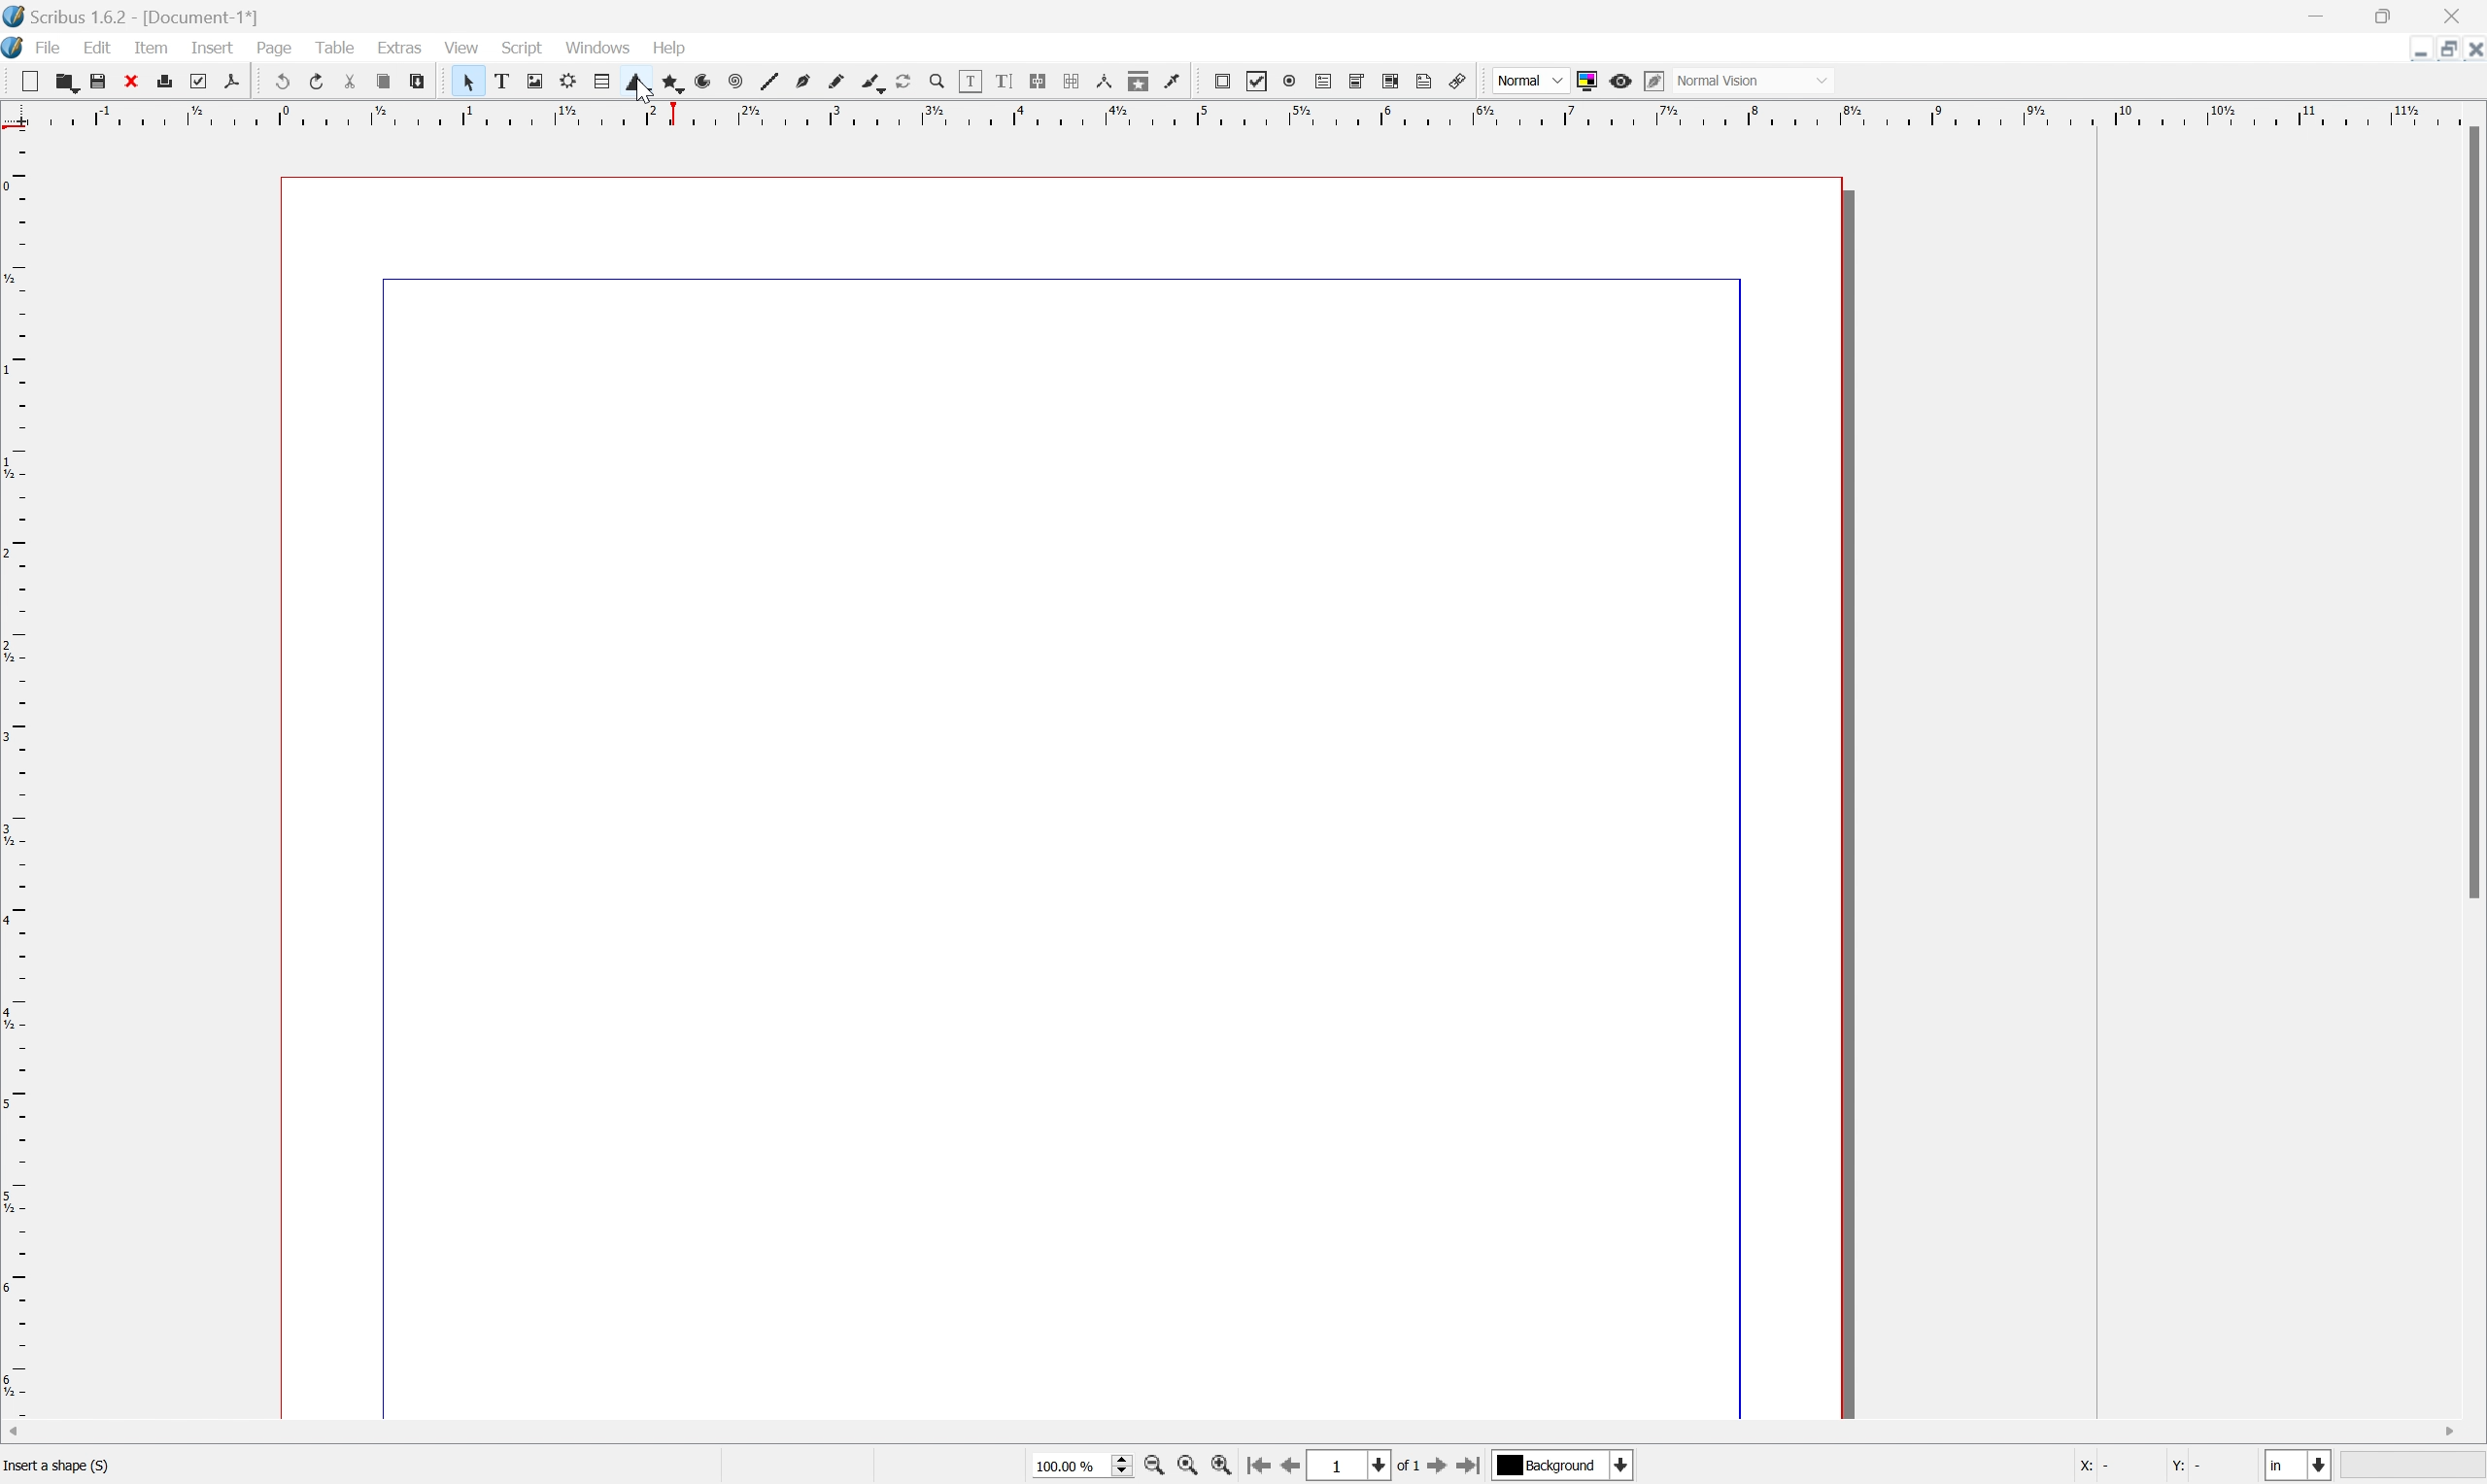  I want to click on Script, so click(524, 47).